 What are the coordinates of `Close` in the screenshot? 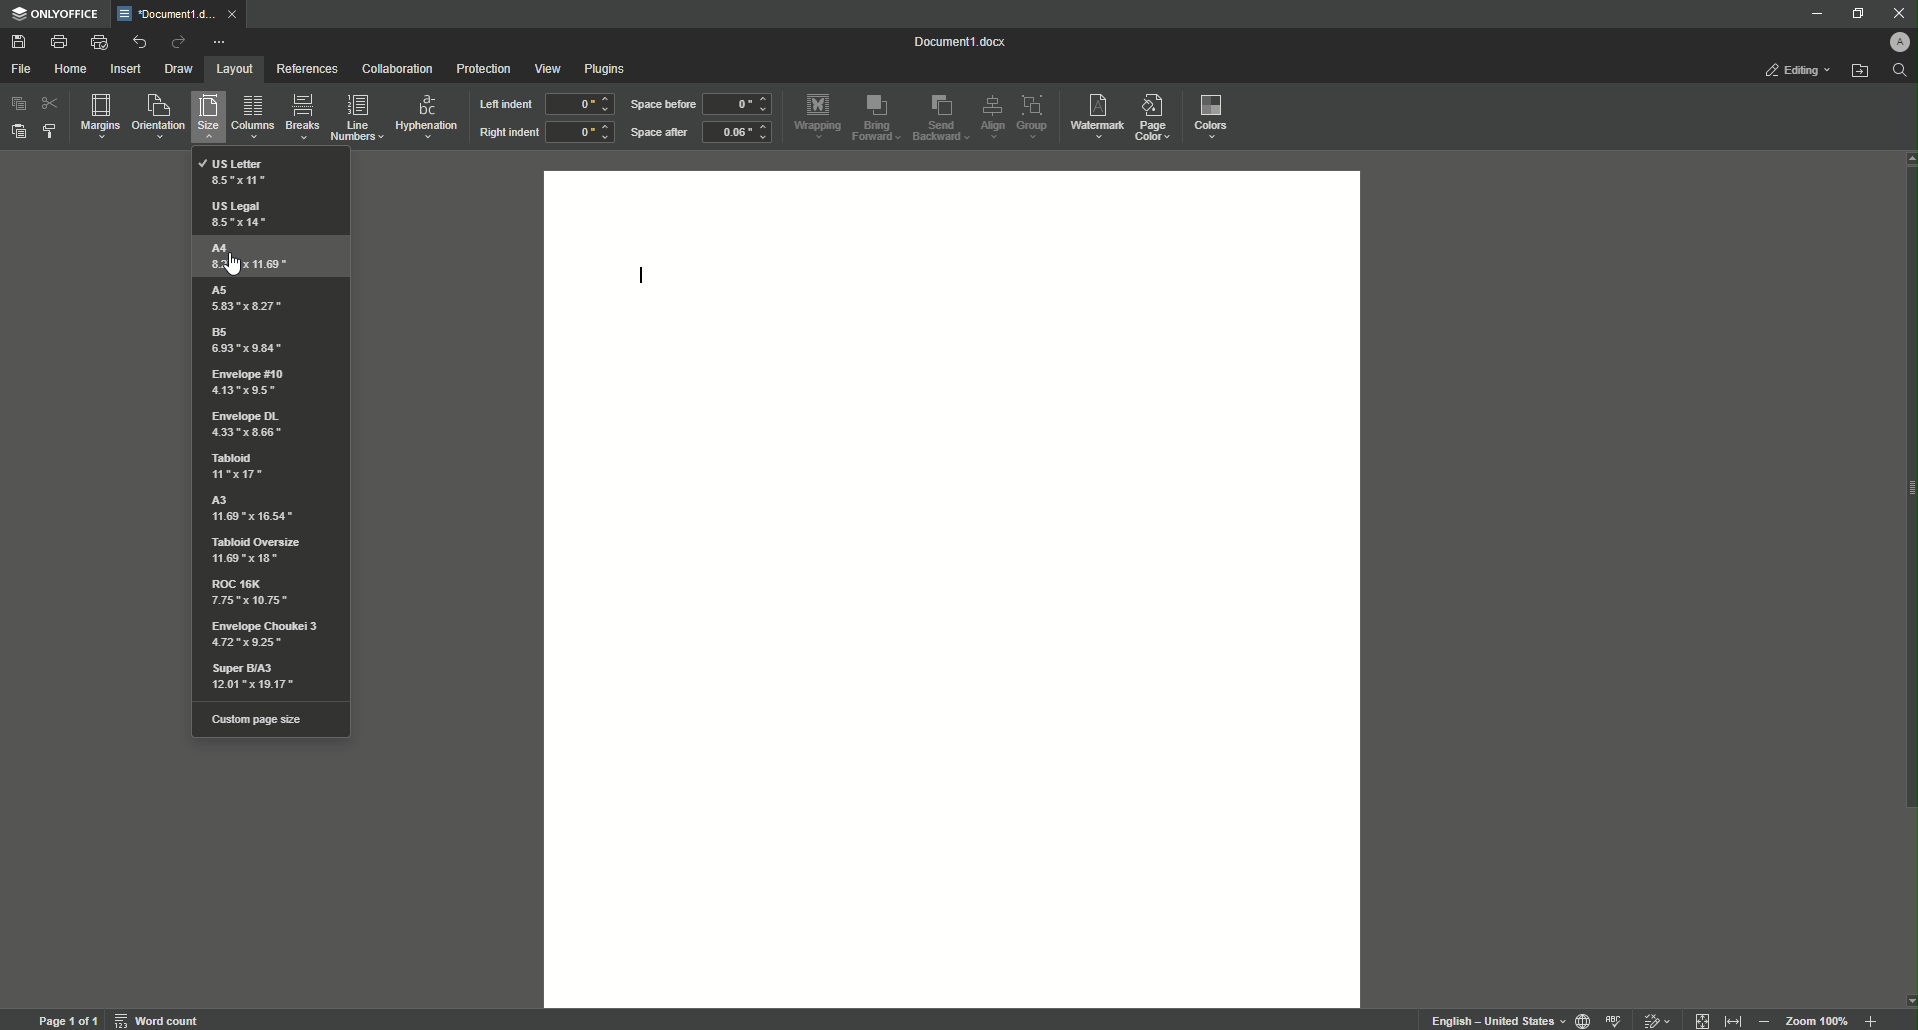 It's located at (1895, 14).